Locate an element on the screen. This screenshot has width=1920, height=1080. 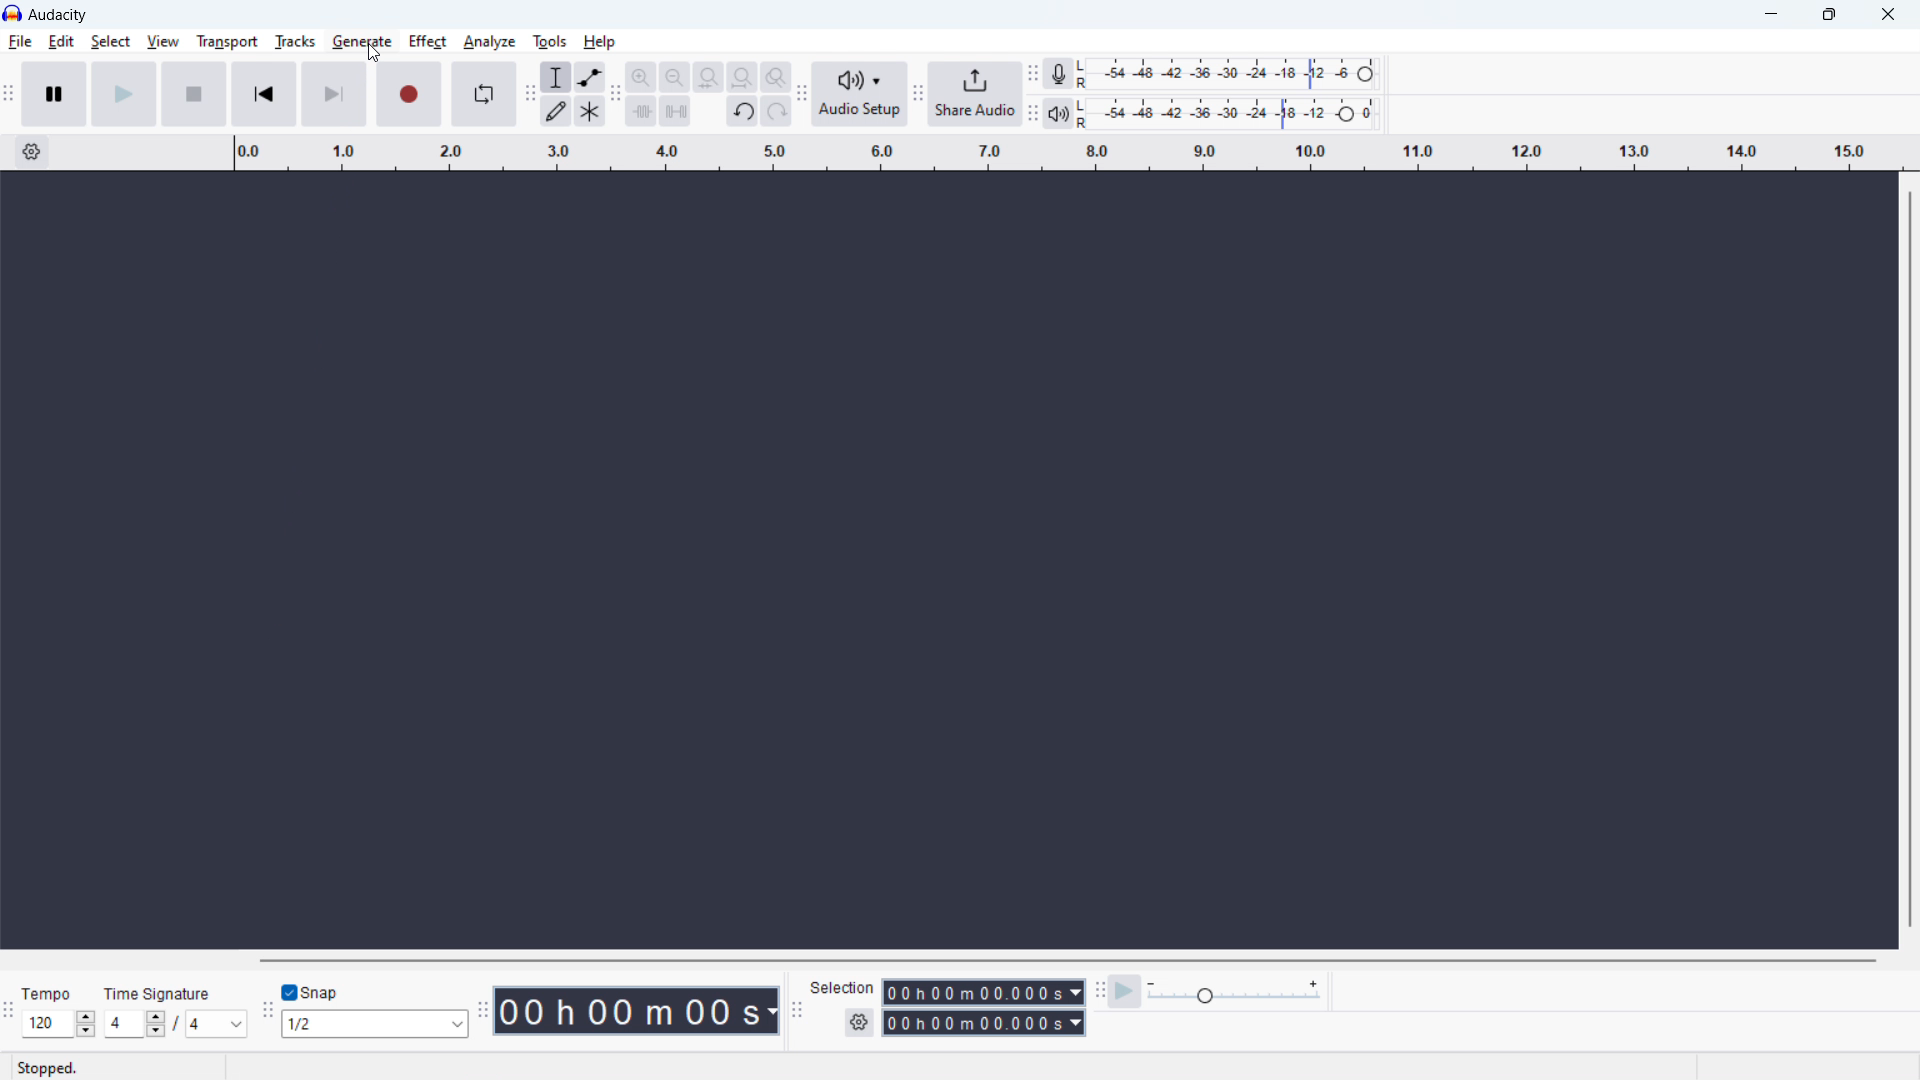
select snapping is located at coordinates (377, 1024).